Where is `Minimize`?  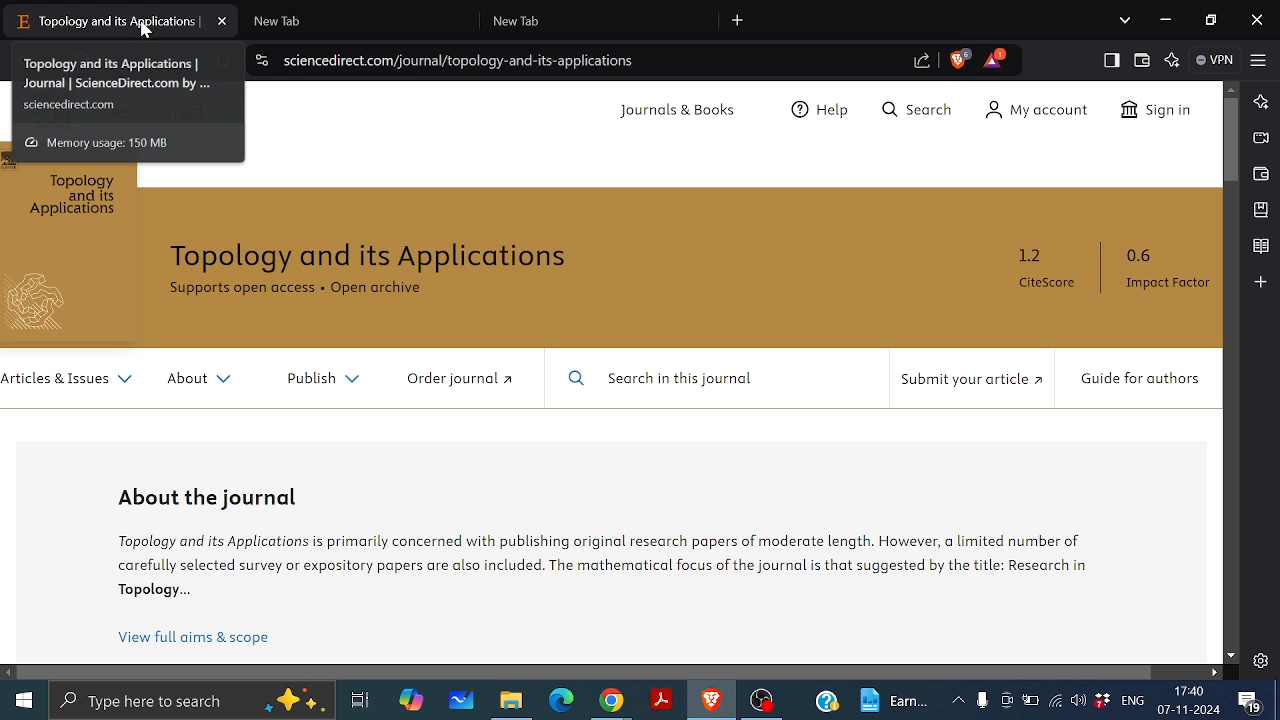
Minimize is located at coordinates (1167, 21).